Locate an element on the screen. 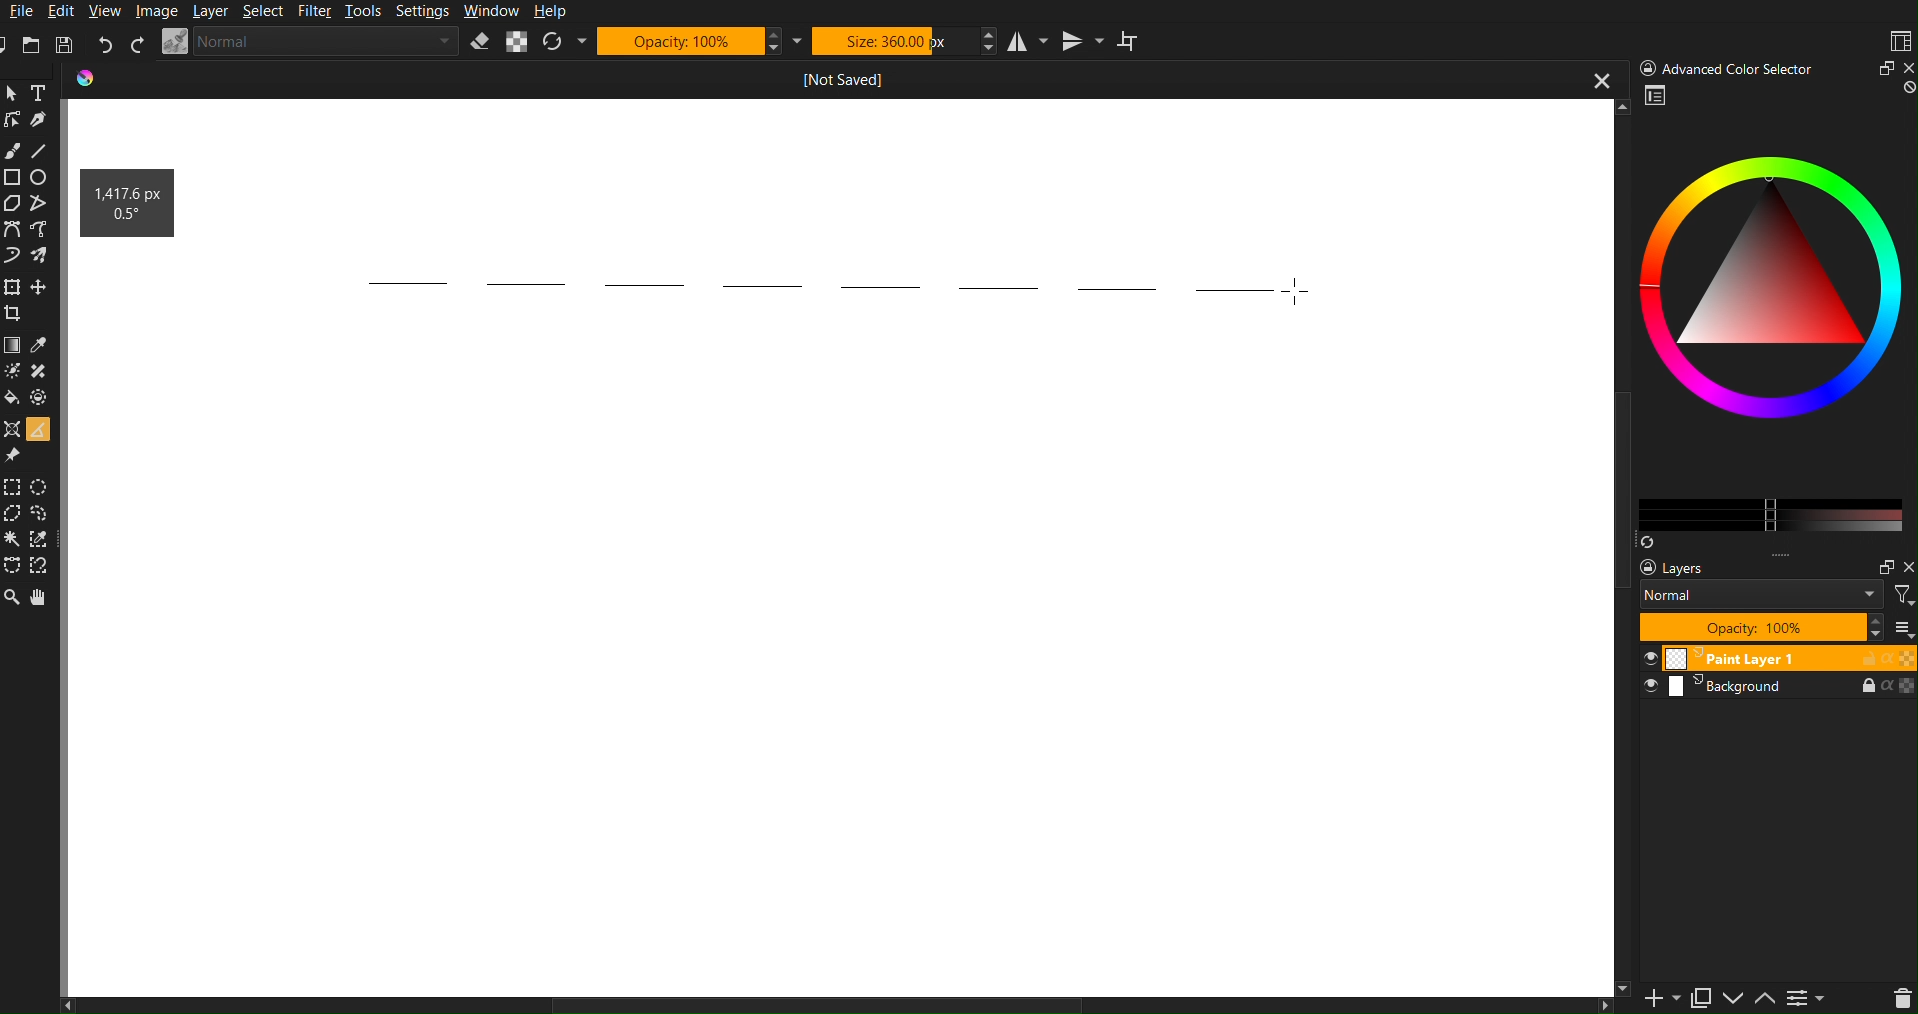 The width and height of the screenshot is (1918, 1014). Angle is located at coordinates (121, 215).